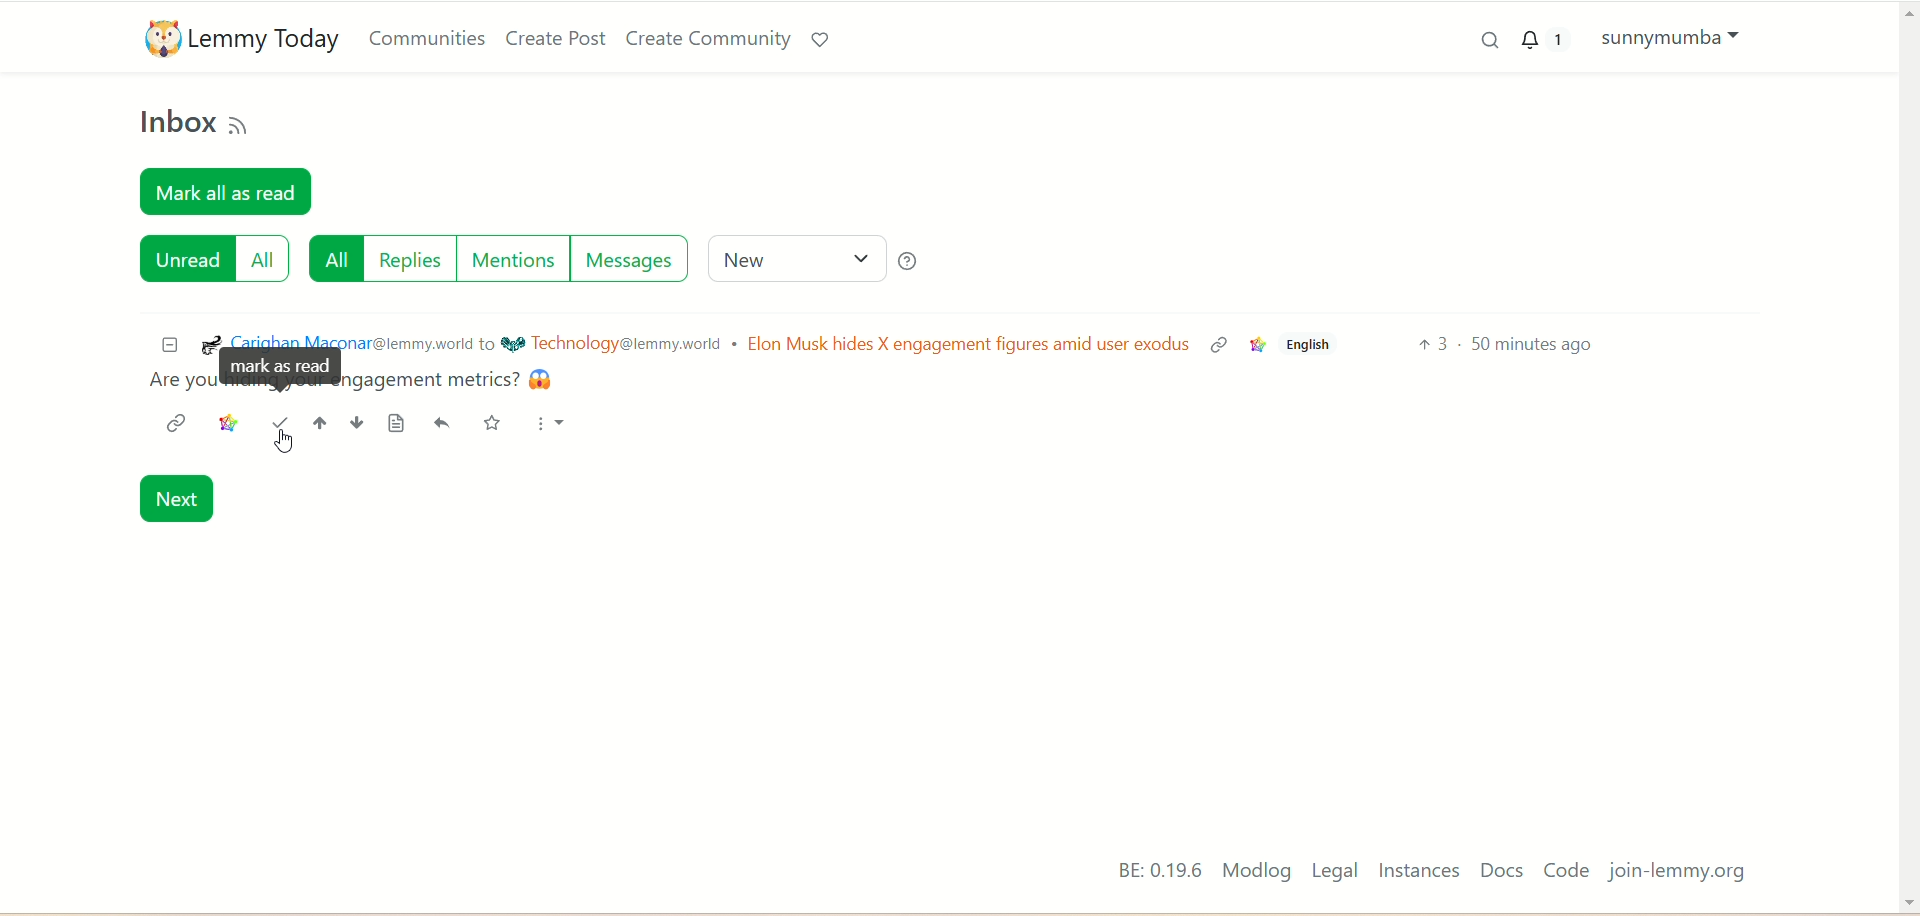  Describe the element at coordinates (398, 425) in the screenshot. I see `source` at that location.